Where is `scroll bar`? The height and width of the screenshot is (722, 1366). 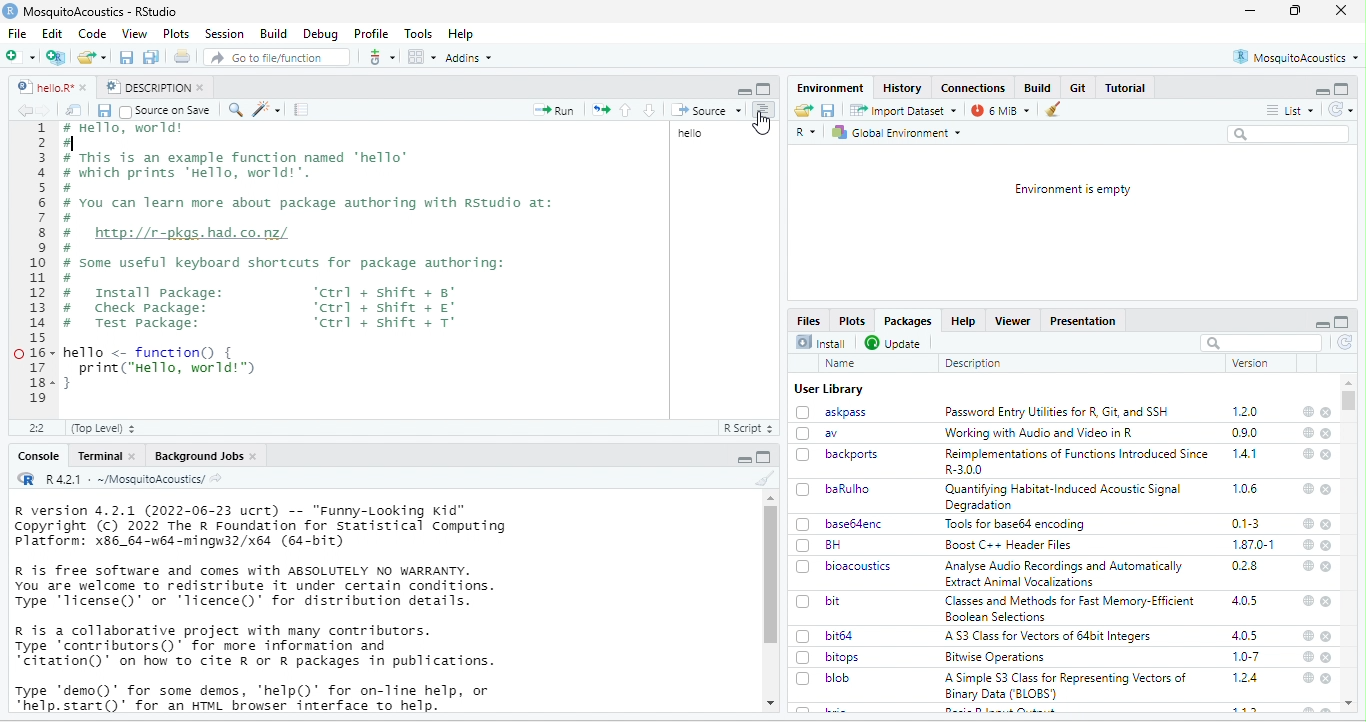 scroll bar is located at coordinates (1353, 402).